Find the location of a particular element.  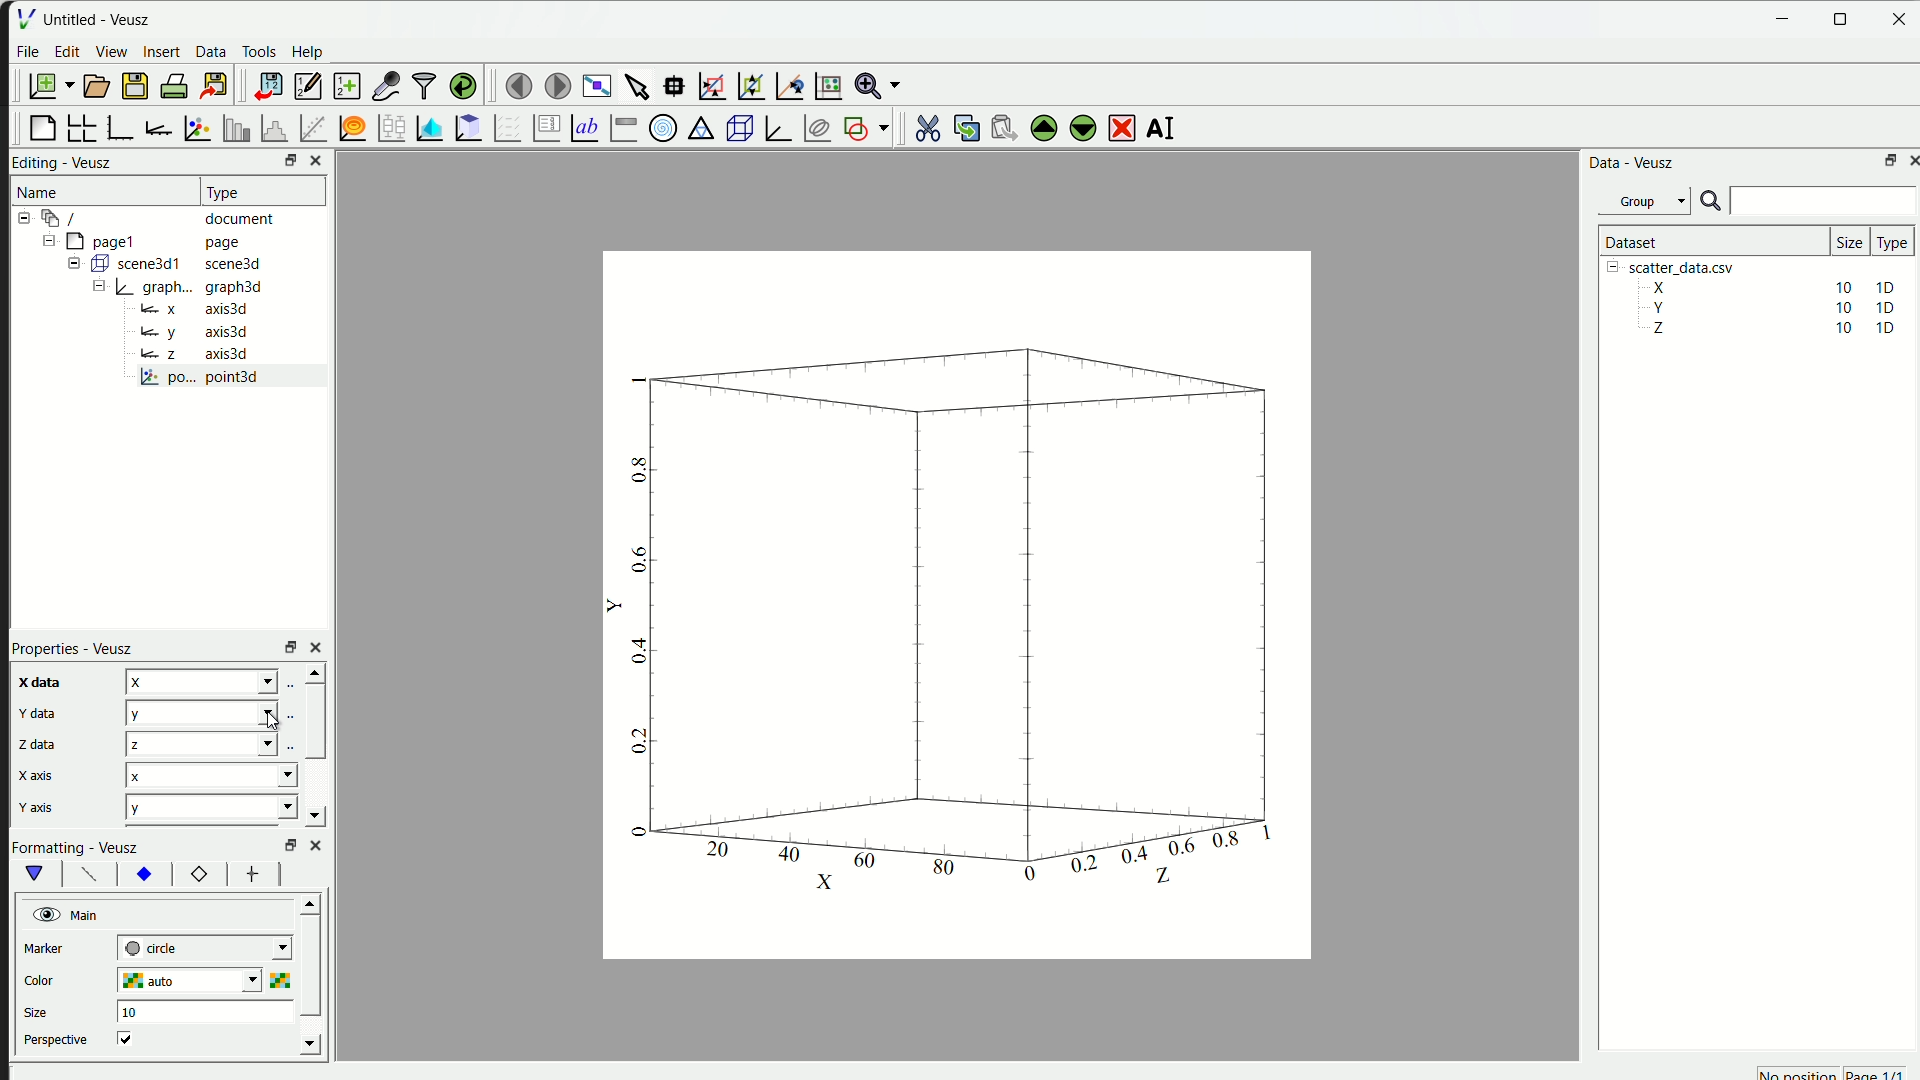

search icon is located at coordinates (1711, 201).